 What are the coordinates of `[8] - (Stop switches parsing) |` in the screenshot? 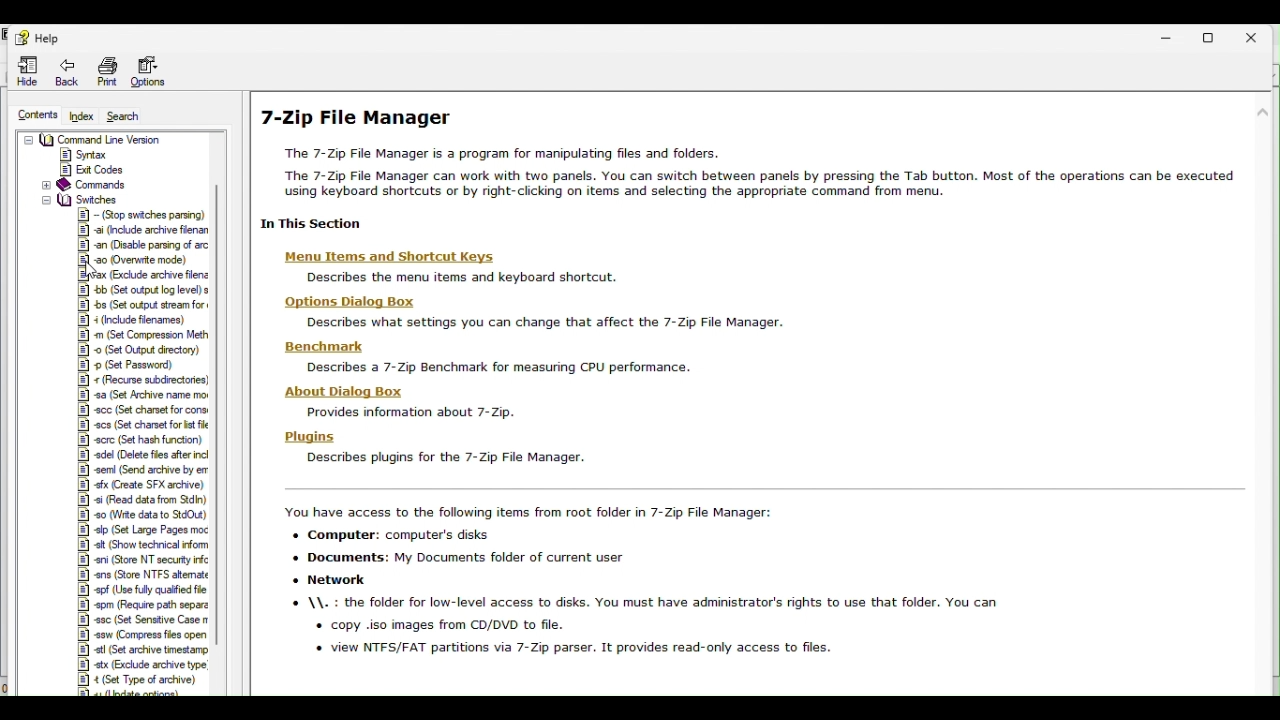 It's located at (144, 212).